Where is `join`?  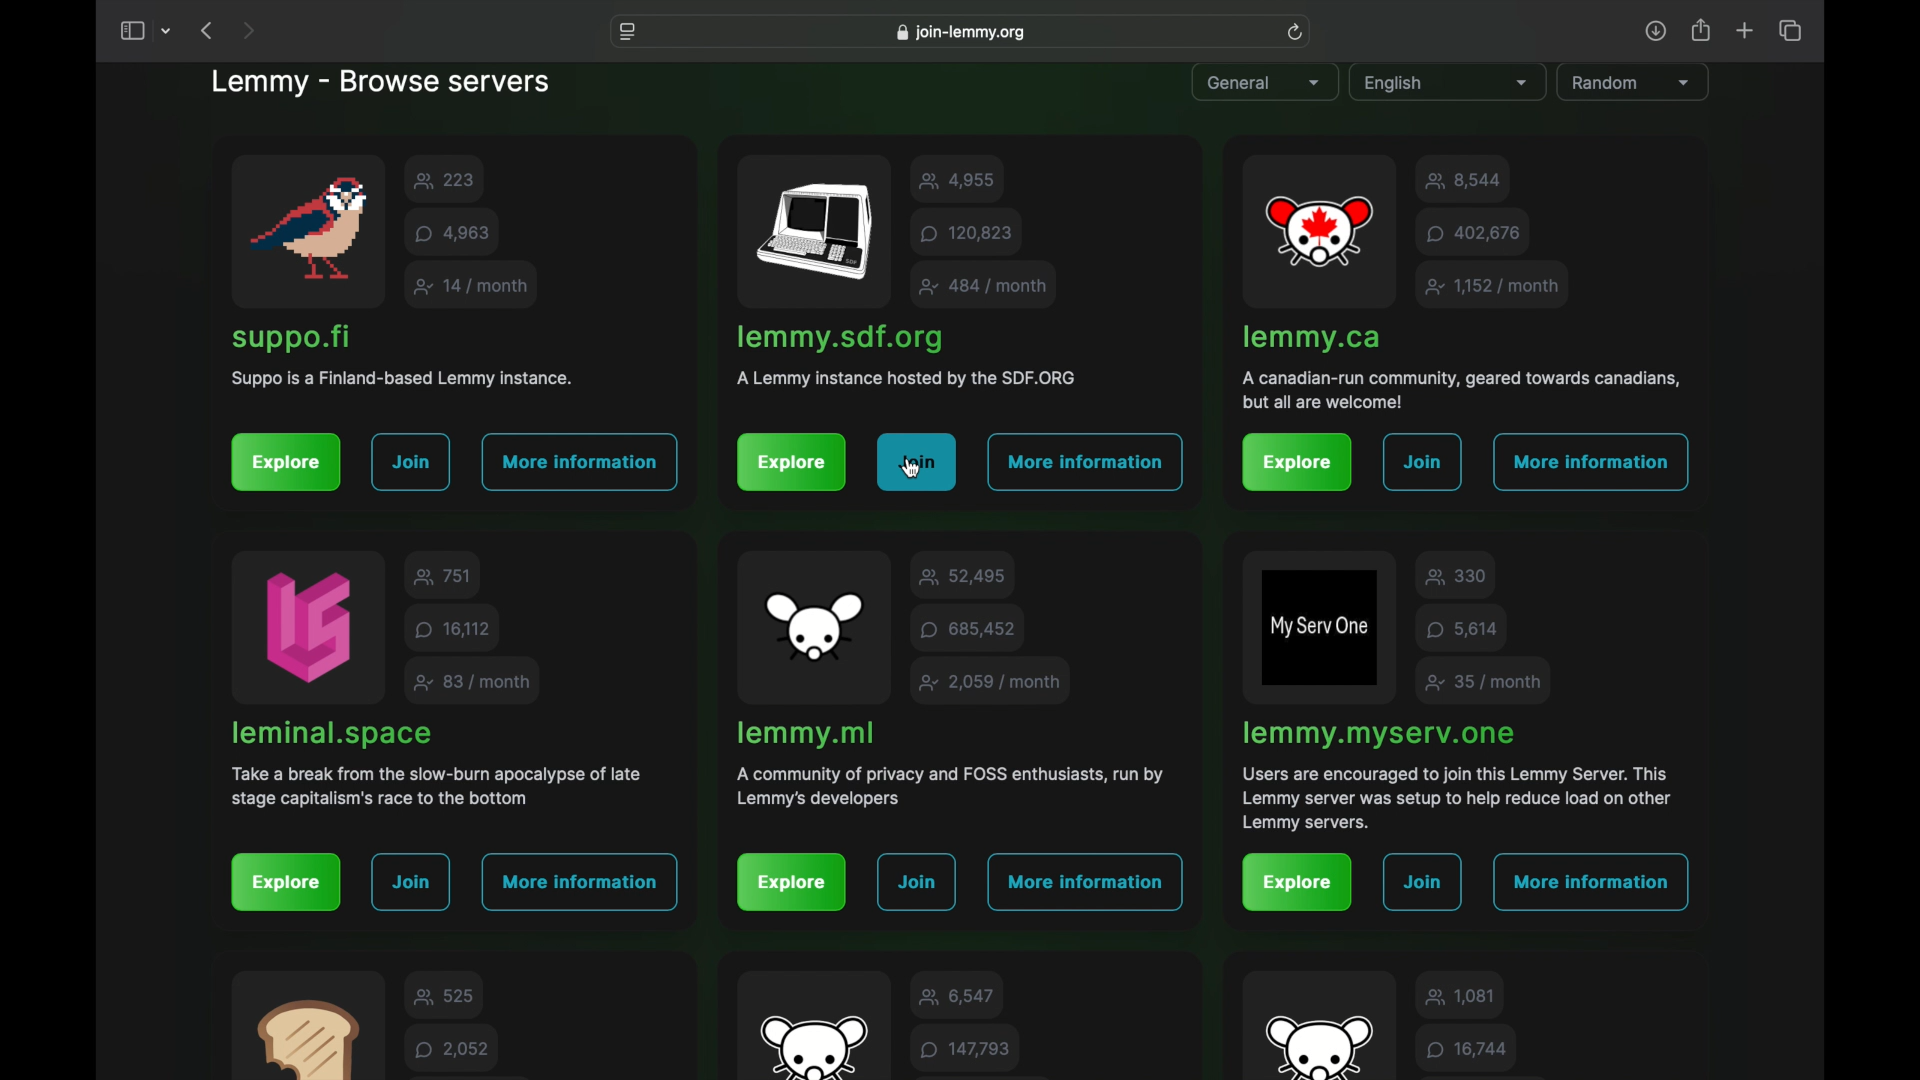 join is located at coordinates (1422, 462).